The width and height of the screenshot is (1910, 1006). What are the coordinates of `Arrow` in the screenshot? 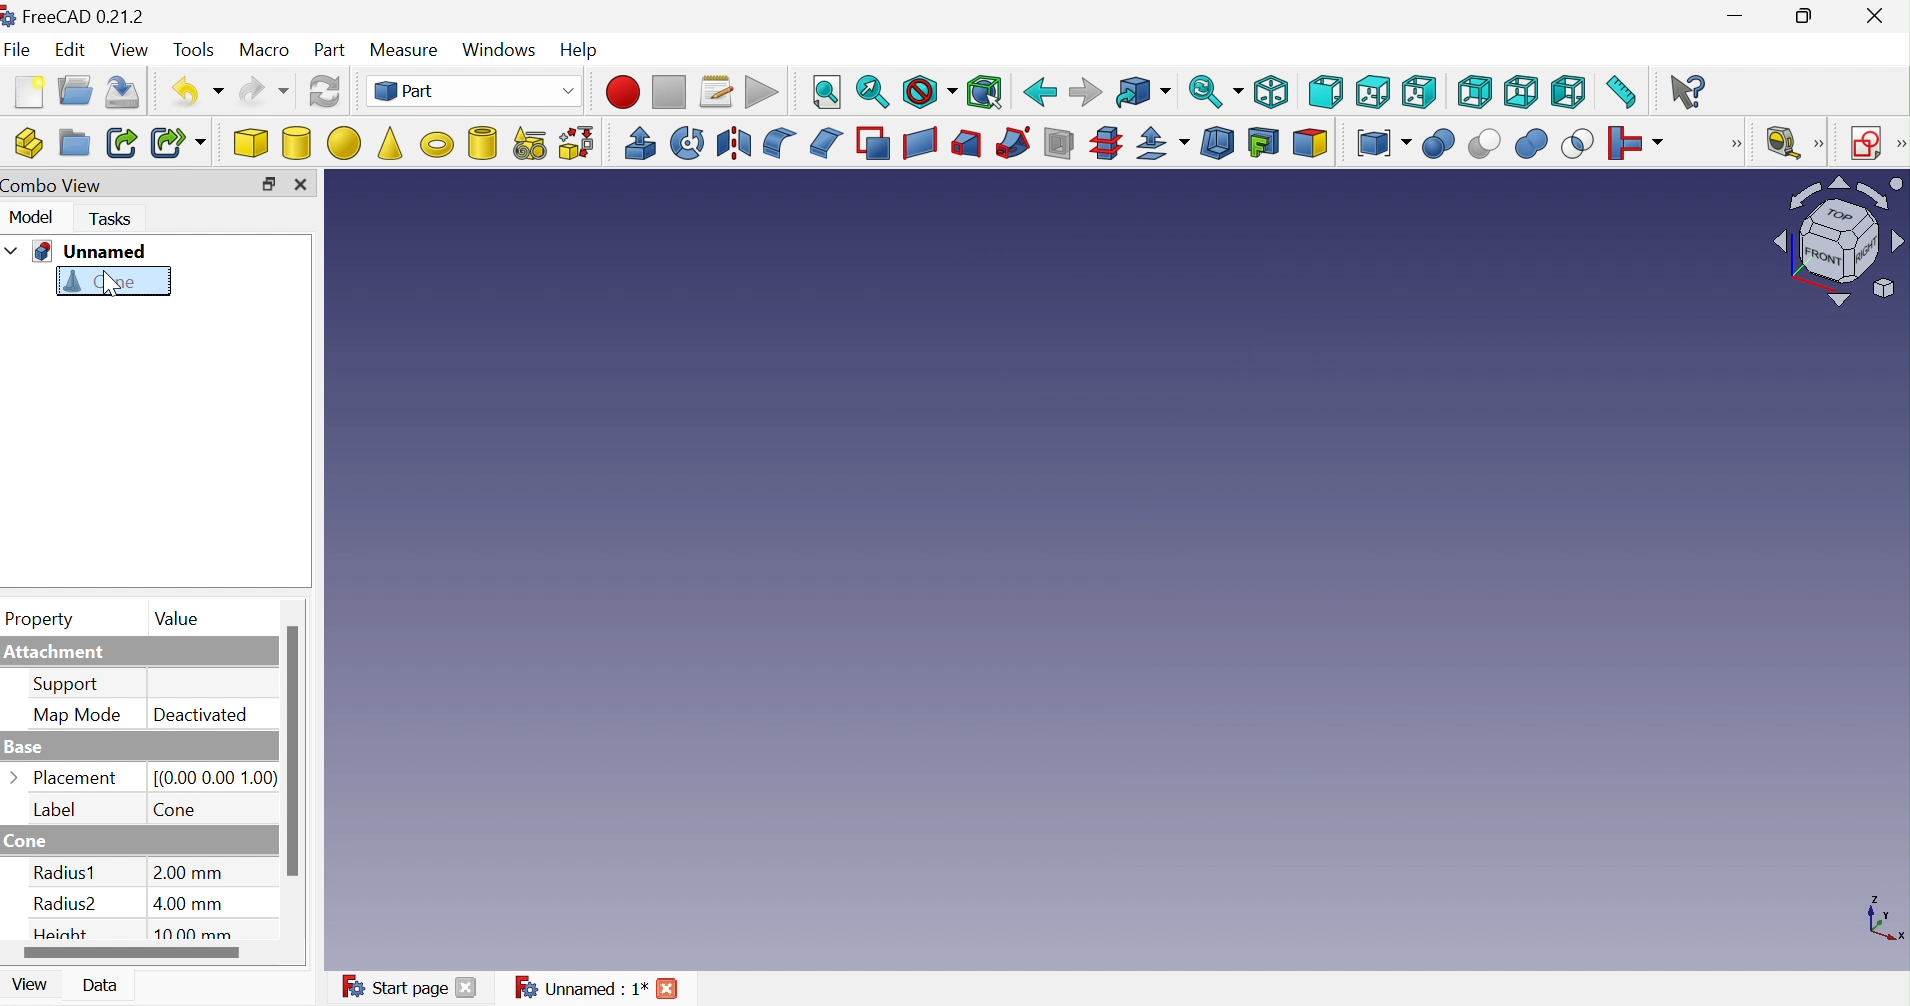 It's located at (15, 775).